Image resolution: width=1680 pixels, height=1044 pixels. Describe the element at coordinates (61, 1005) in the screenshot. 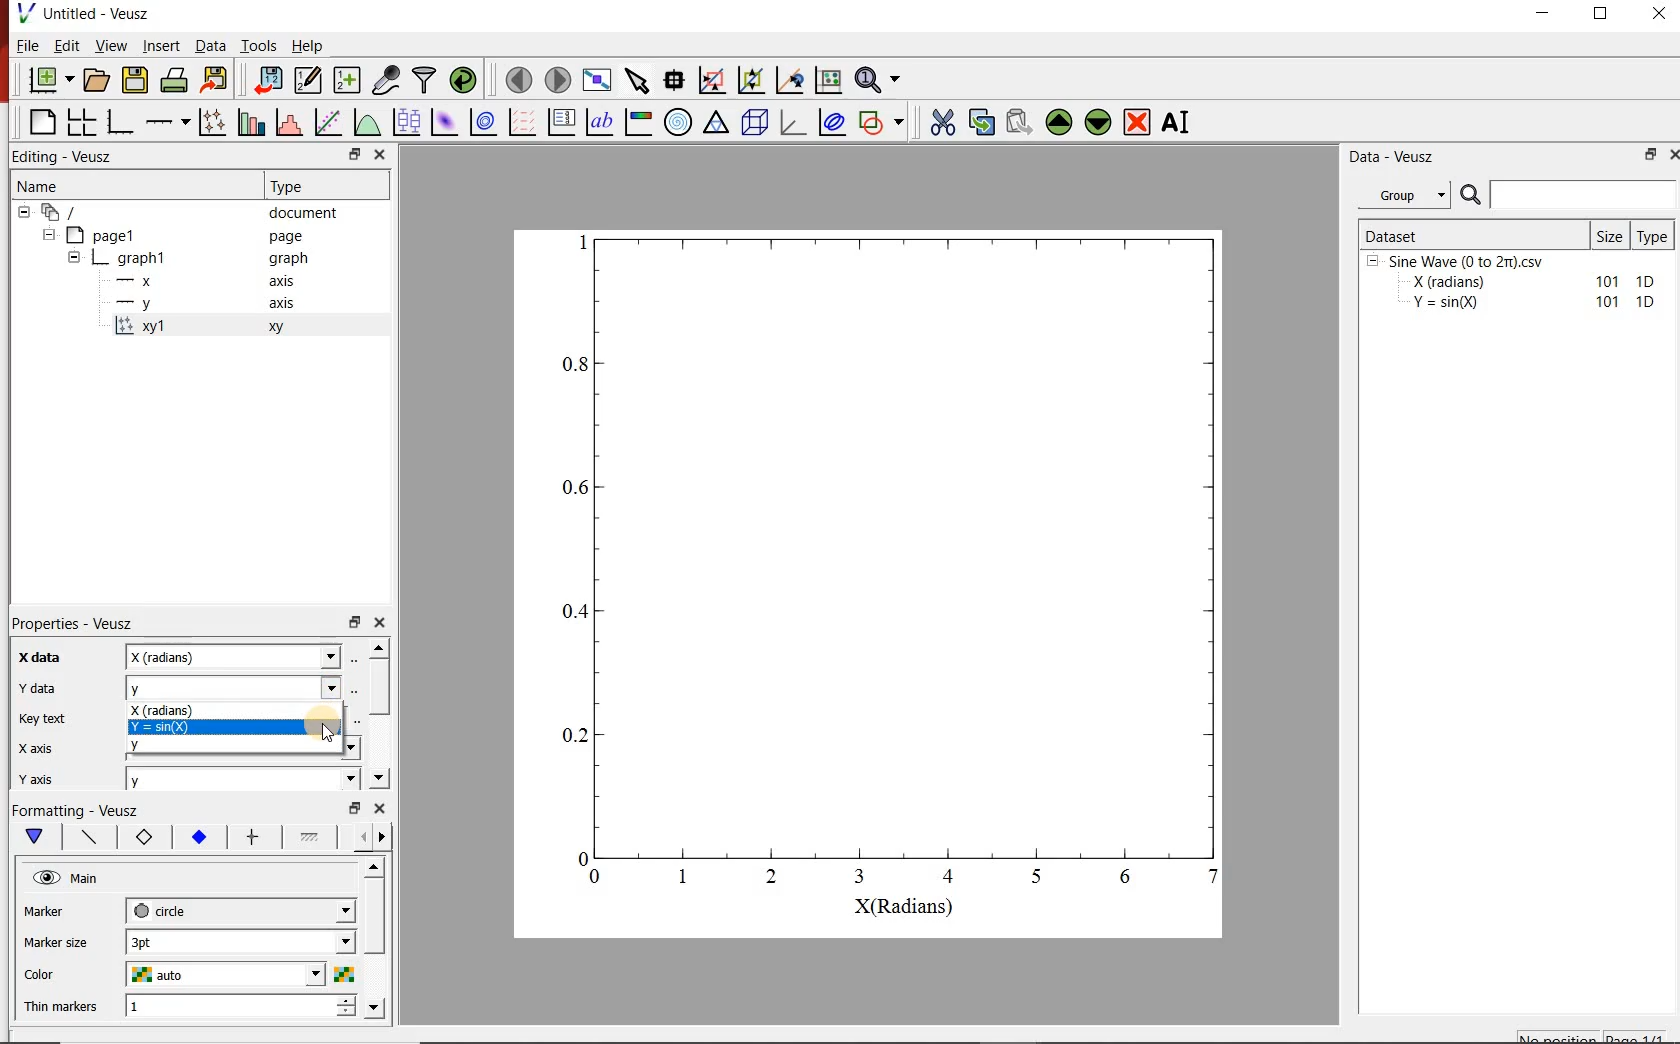

I see `Thin markers` at that location.